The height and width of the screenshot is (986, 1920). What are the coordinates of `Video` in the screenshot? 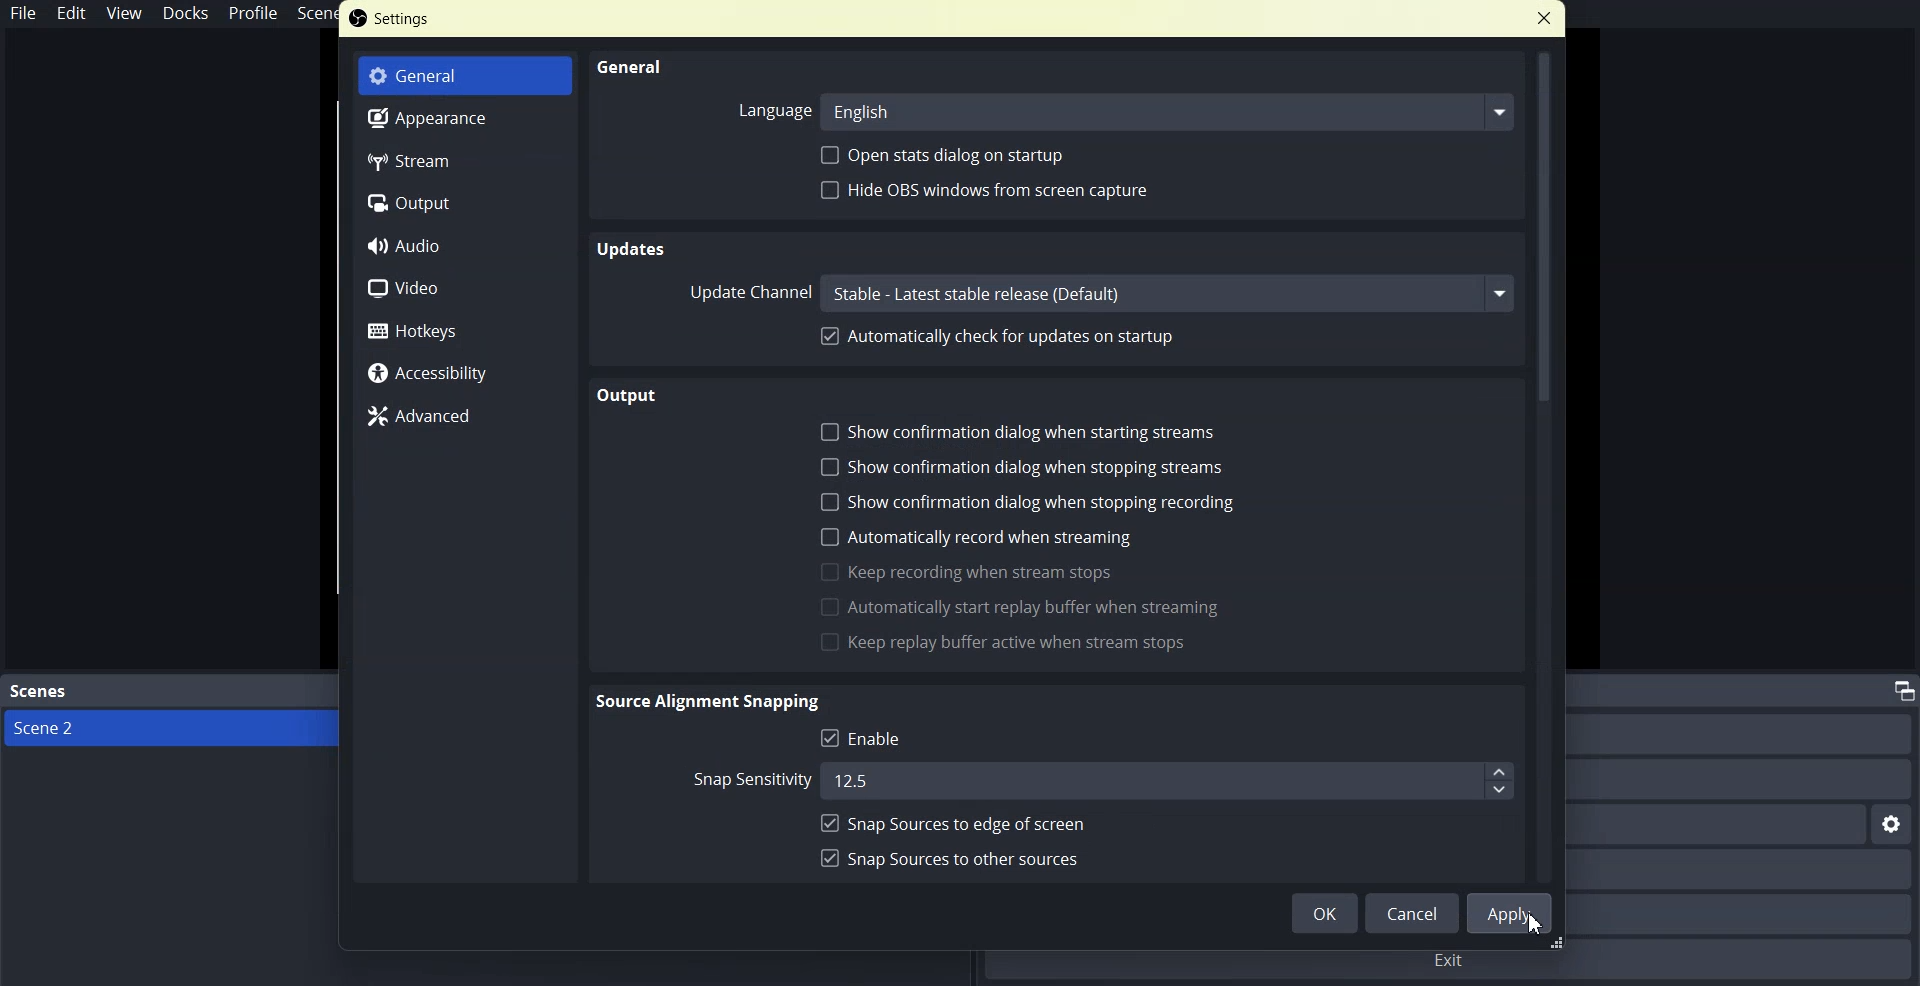 It's located at (463, 284).